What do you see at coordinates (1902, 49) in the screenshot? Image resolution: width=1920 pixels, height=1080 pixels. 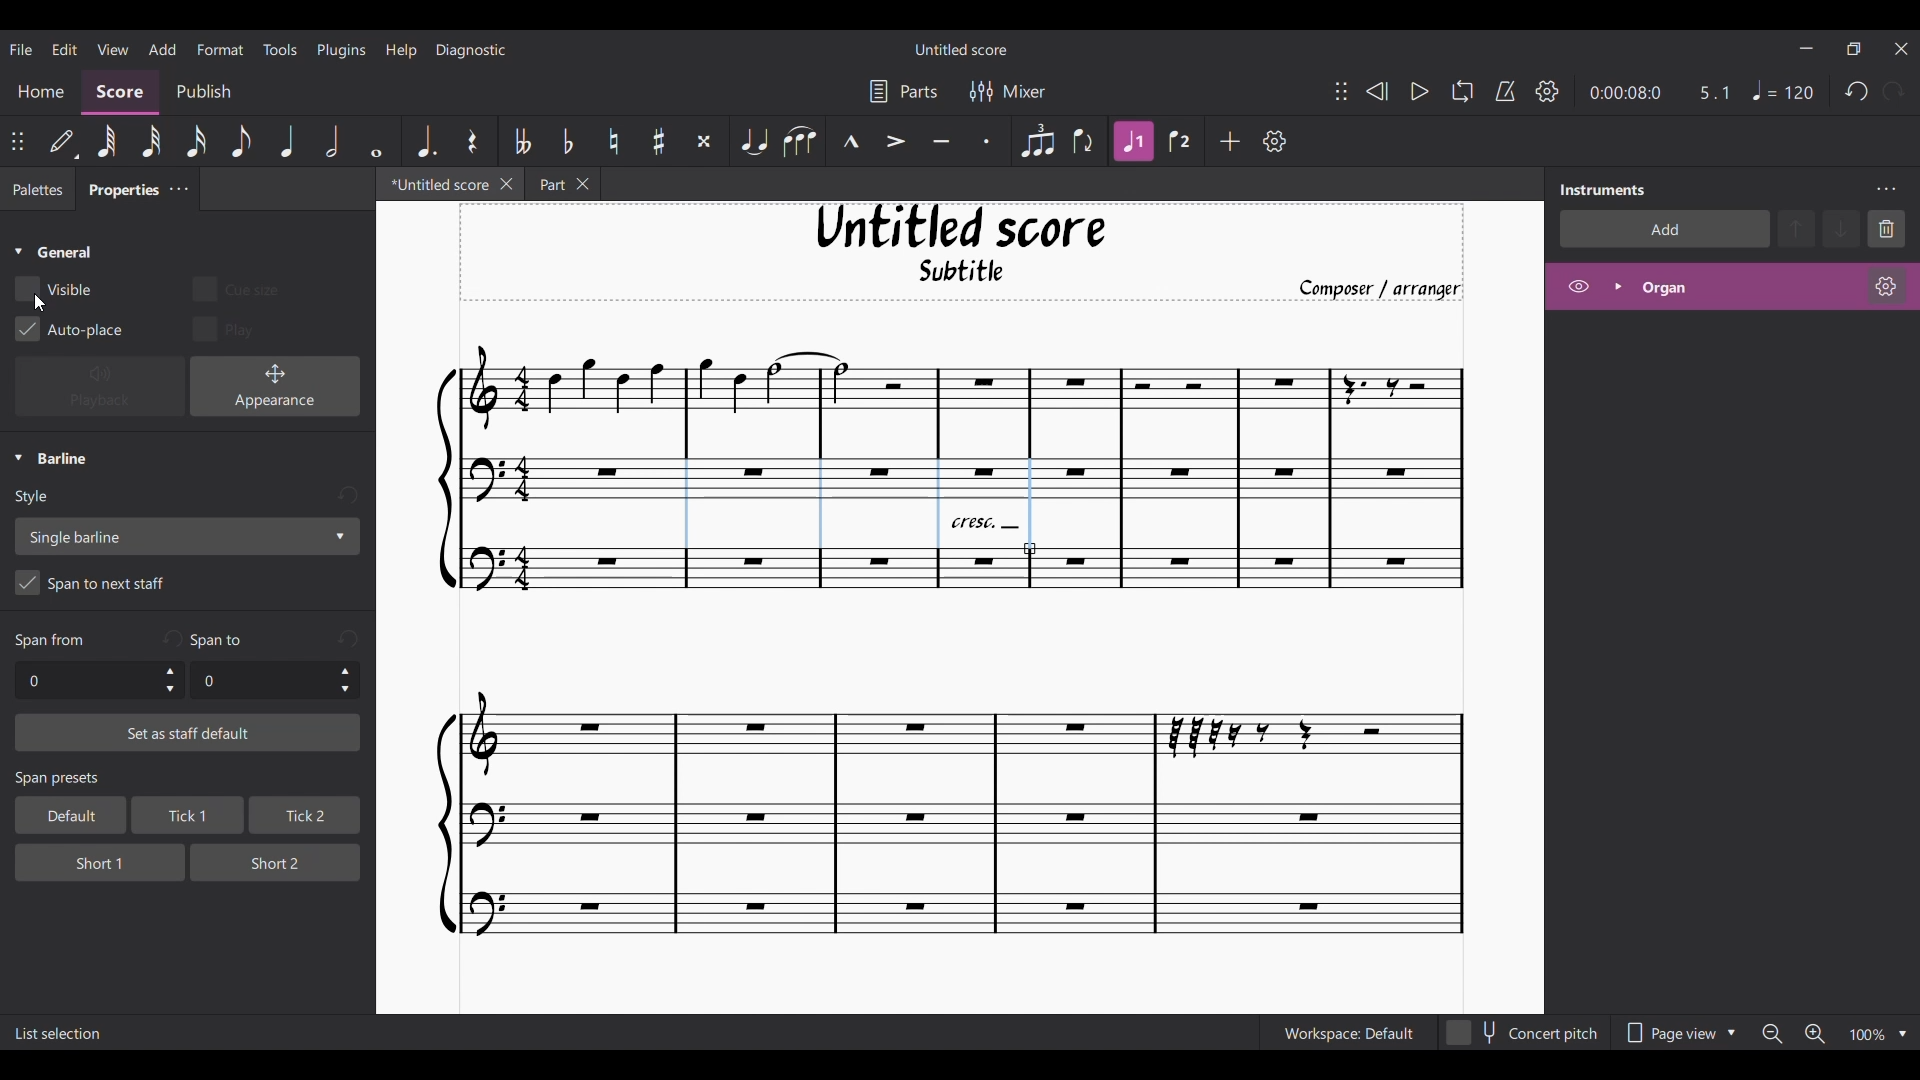 I see `Close interface` at bounding box center [1902, 49].